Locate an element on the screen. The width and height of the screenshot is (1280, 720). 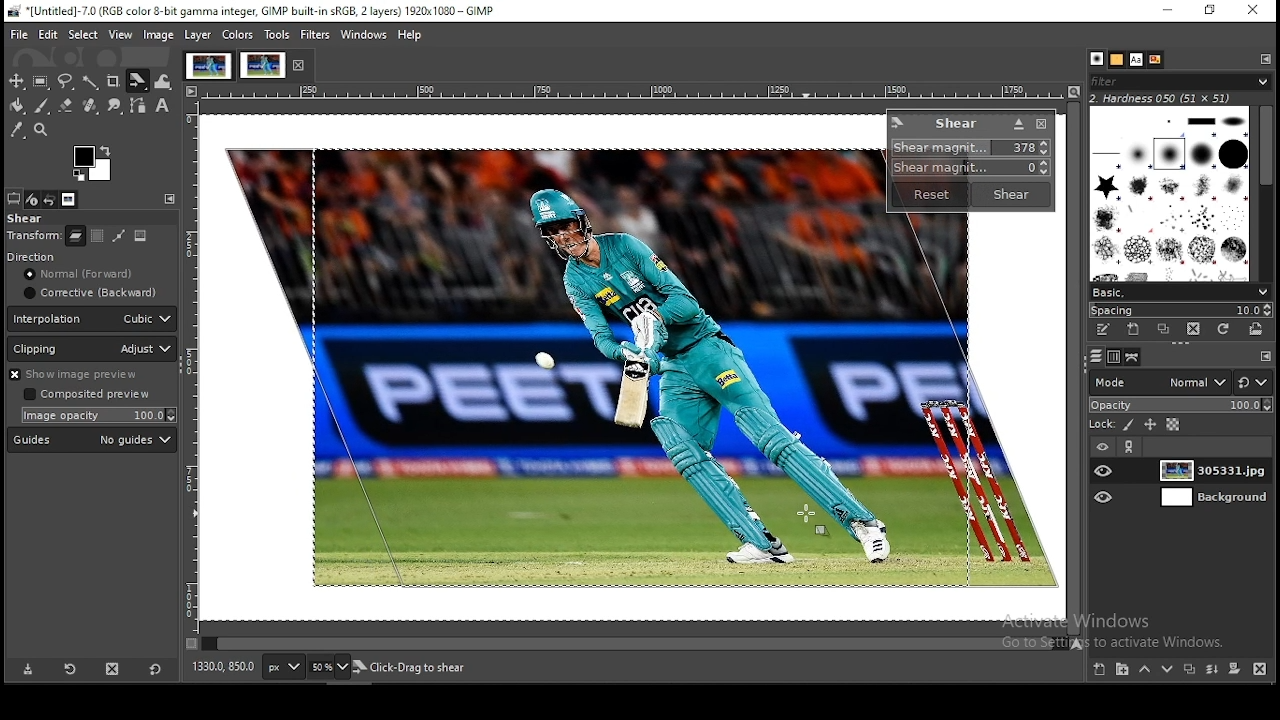
lock is located at coordinates (1096, 426).